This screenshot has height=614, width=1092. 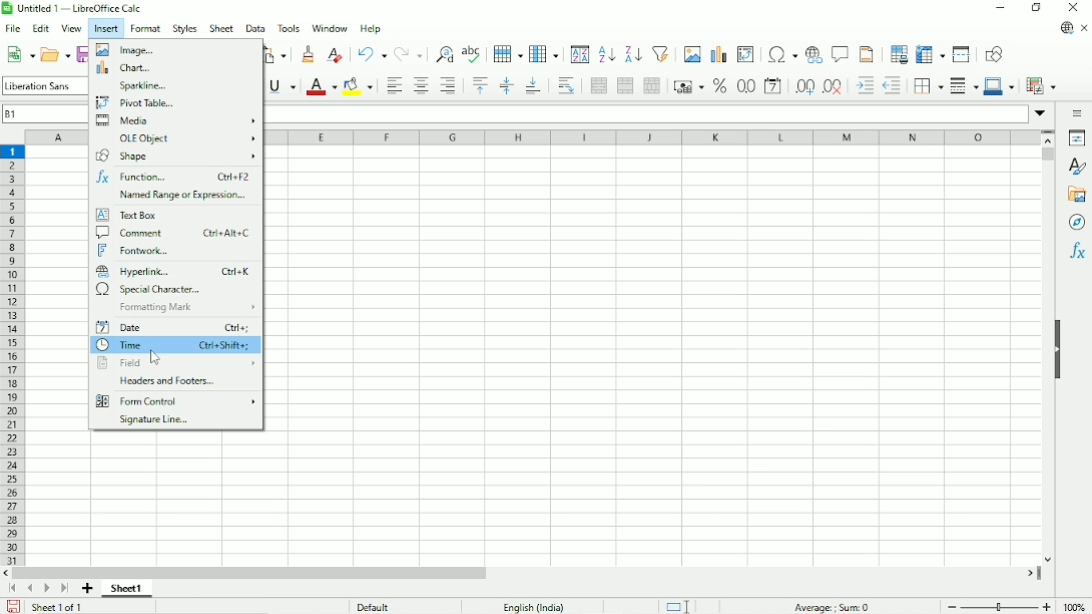 What do you see at coordinates (157, 358) in the screenshot?
I see `cursor` at bounding box center [157, 358].